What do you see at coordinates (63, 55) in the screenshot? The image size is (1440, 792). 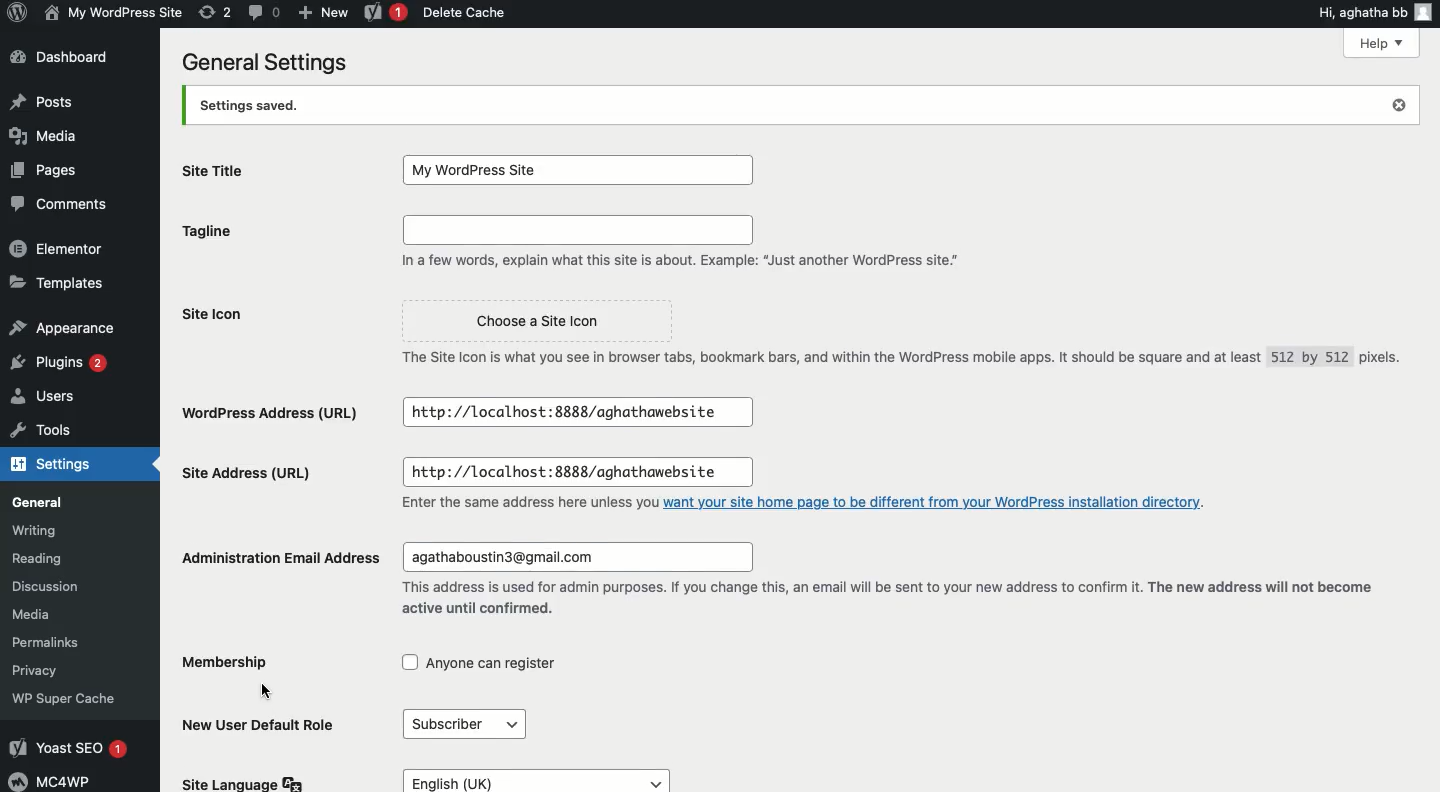 I see `Dashboard` at bounding box center [63, 55].